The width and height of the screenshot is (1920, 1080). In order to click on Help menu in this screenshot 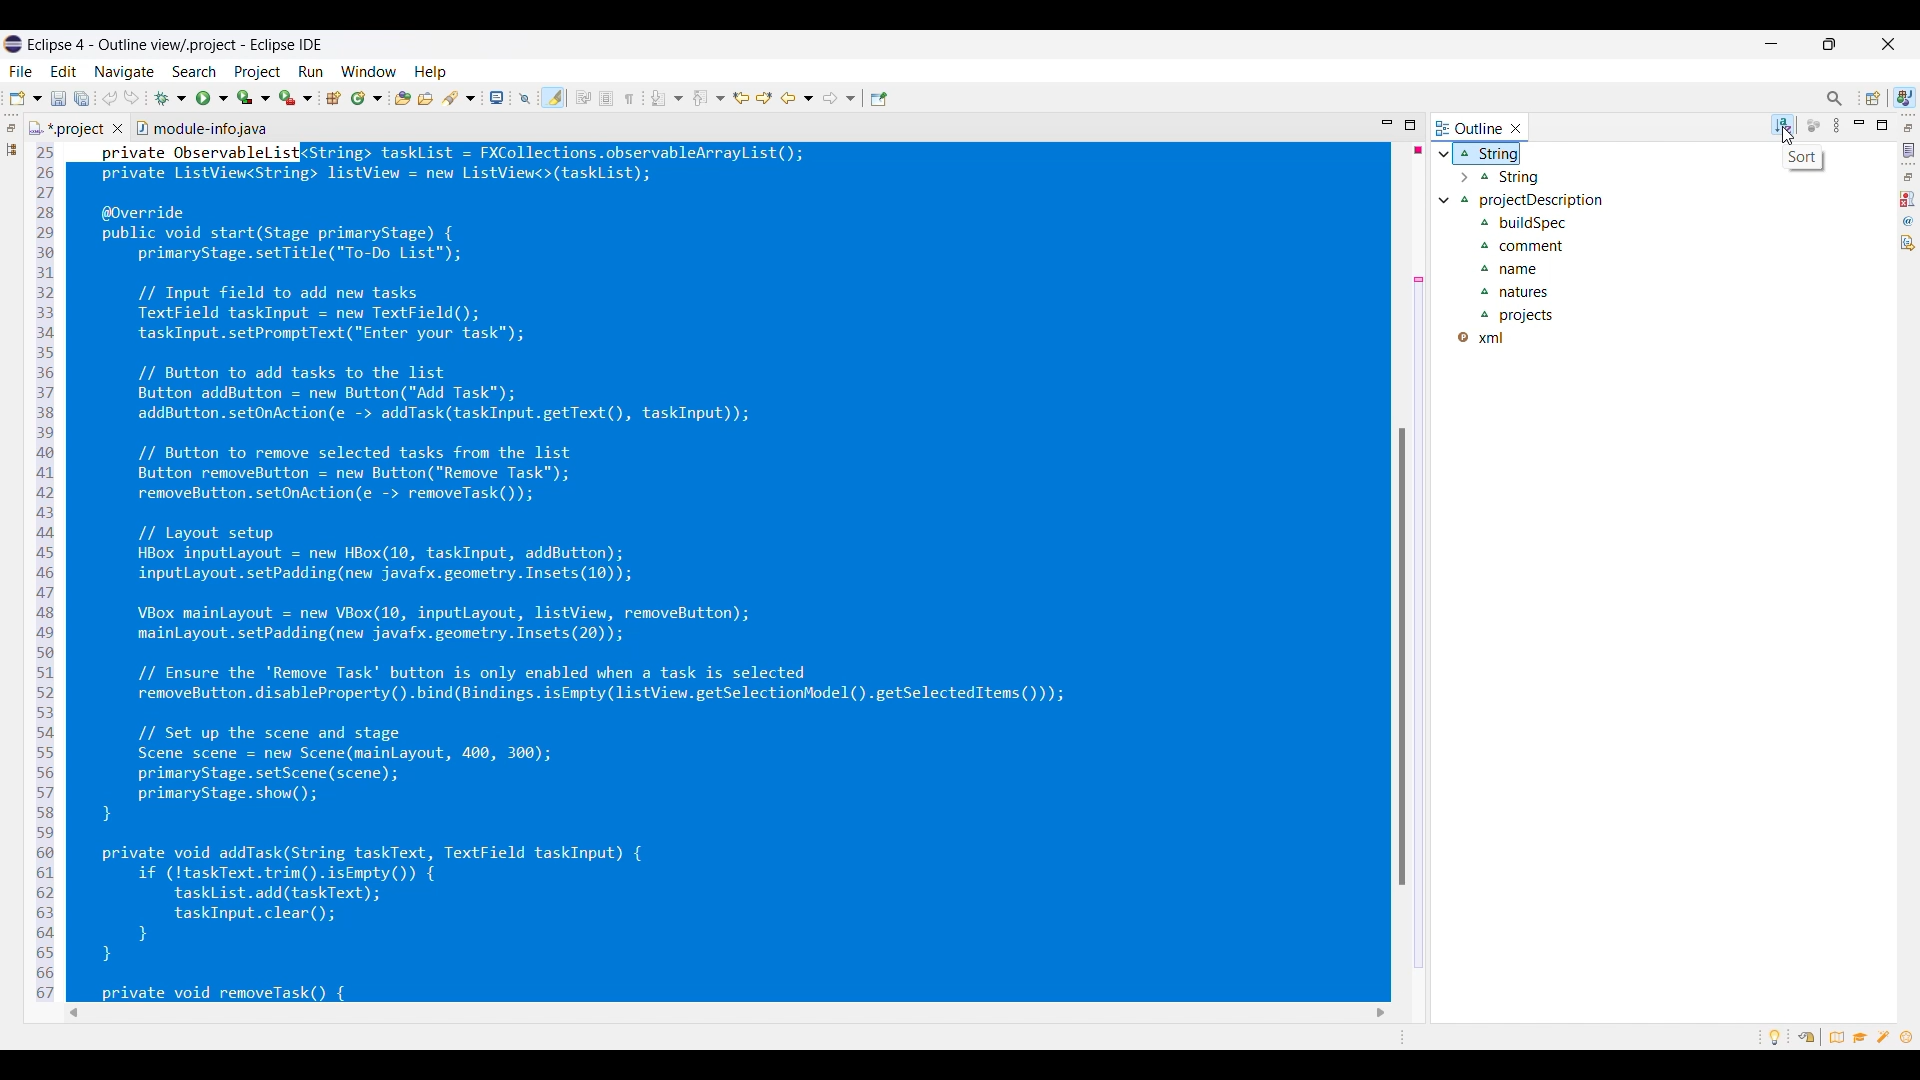, I will do `click(431, 73)`.